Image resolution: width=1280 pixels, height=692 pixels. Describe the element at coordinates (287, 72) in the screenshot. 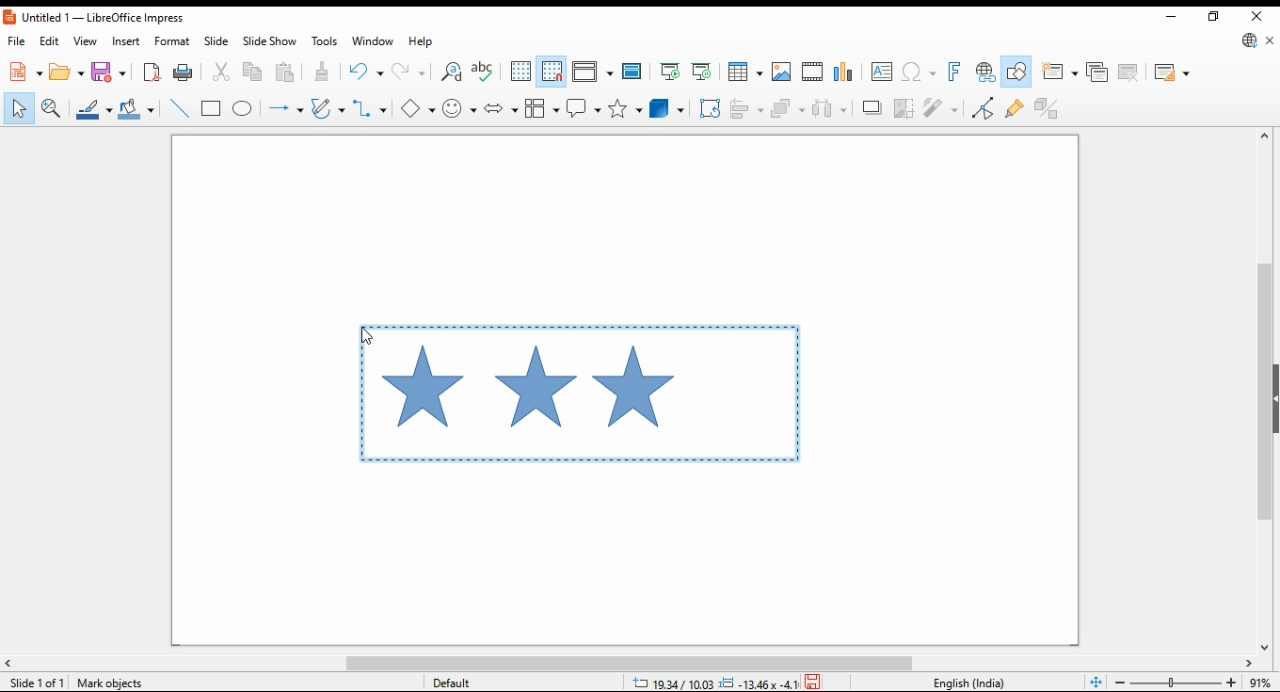

I see `paste` at that location.